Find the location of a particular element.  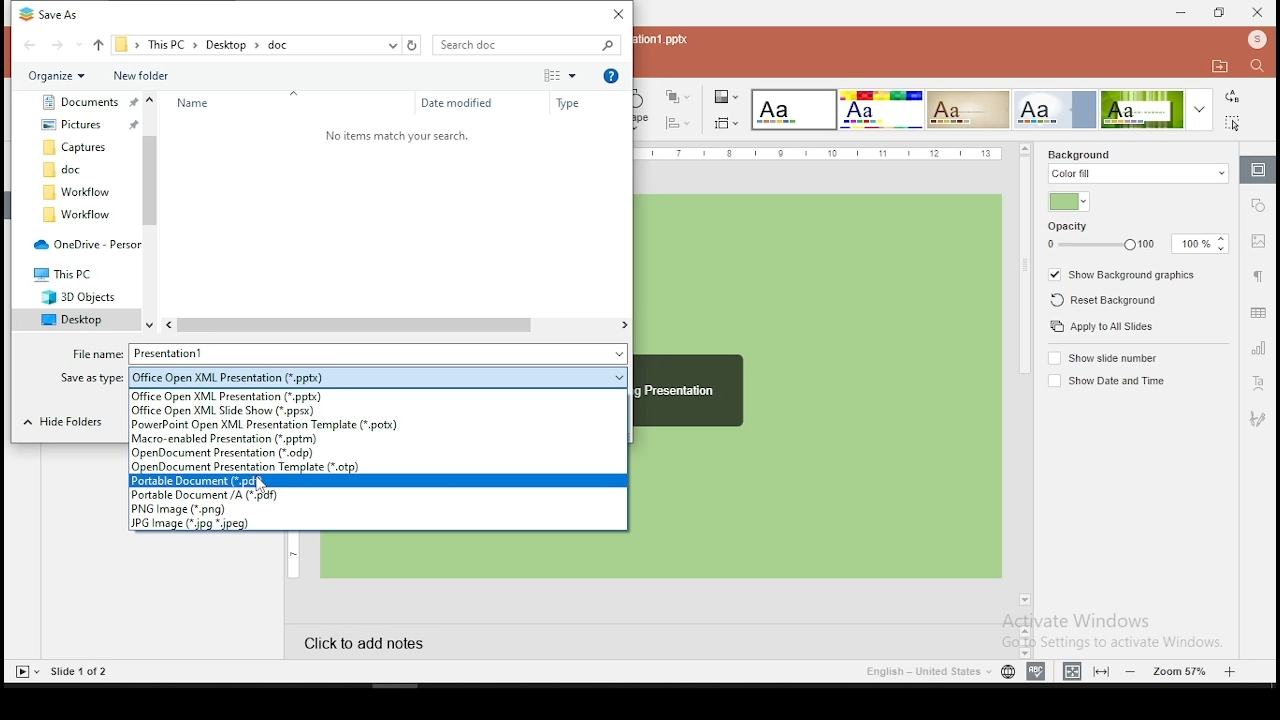

office open XML show is located at coordinates (377, 411).